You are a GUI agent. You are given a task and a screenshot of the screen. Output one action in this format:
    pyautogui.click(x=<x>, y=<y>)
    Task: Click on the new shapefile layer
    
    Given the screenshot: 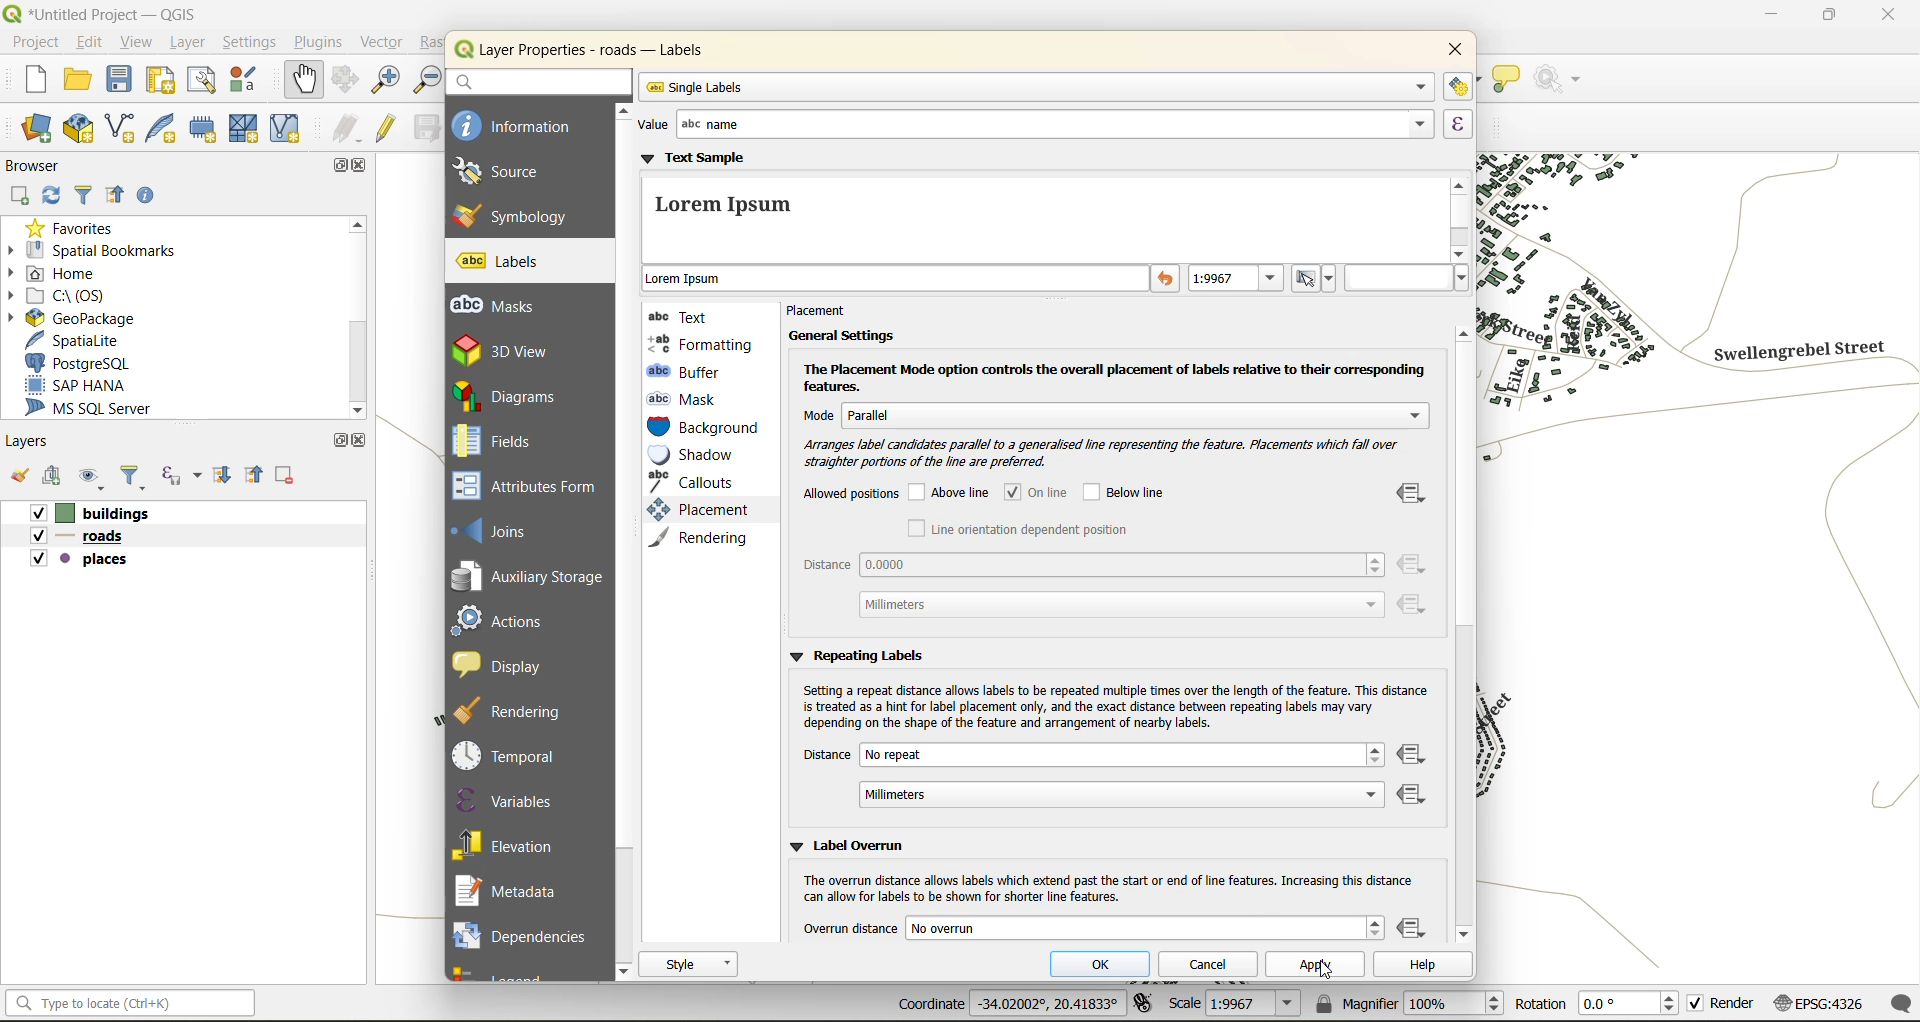 What is the action you would take?
    pyautogui.click(x=129, y=129)
    